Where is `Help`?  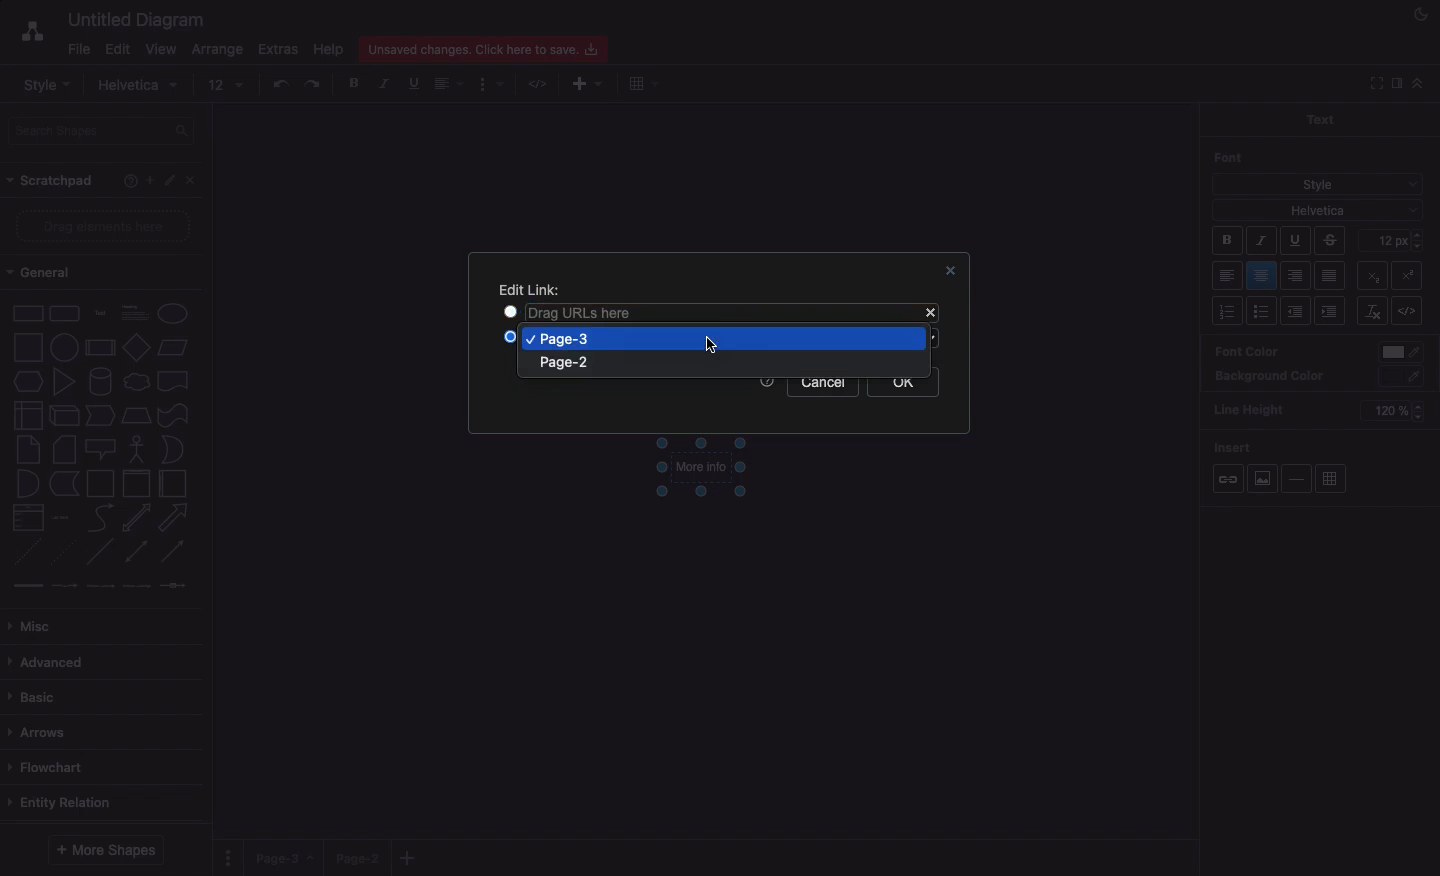 Help is located at coordinates (767, 381).